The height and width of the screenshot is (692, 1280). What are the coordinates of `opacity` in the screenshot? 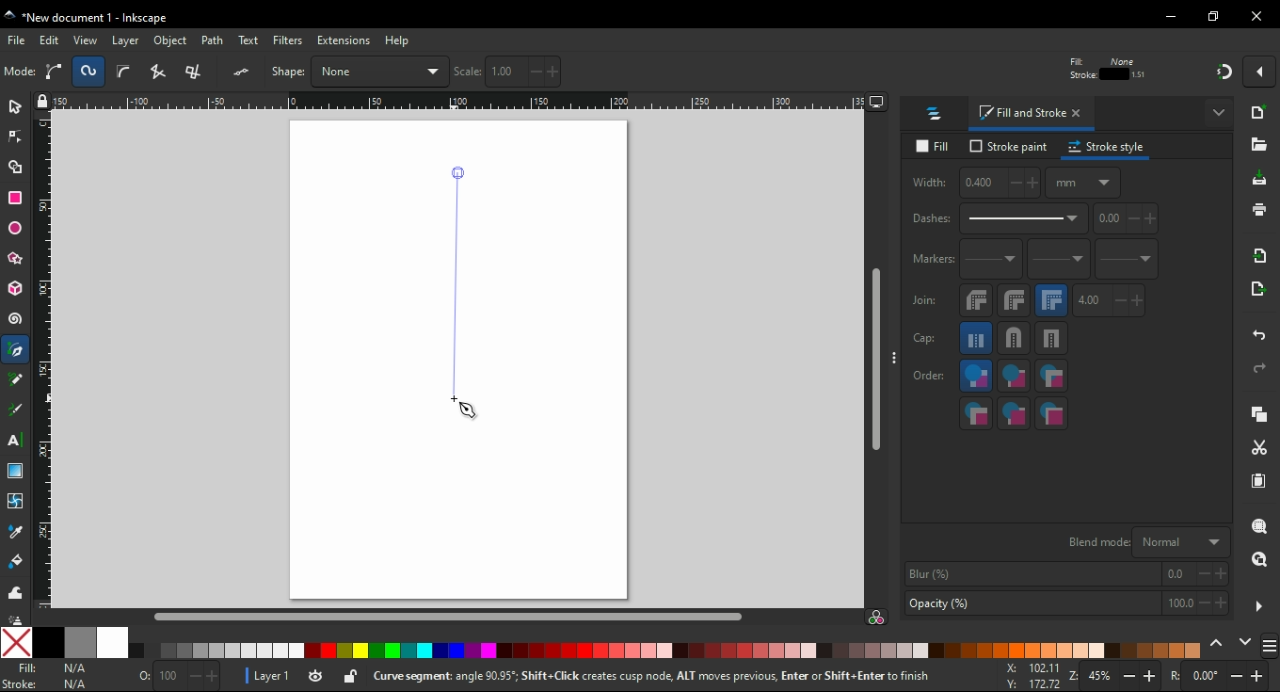 It's located at (1065, 605).